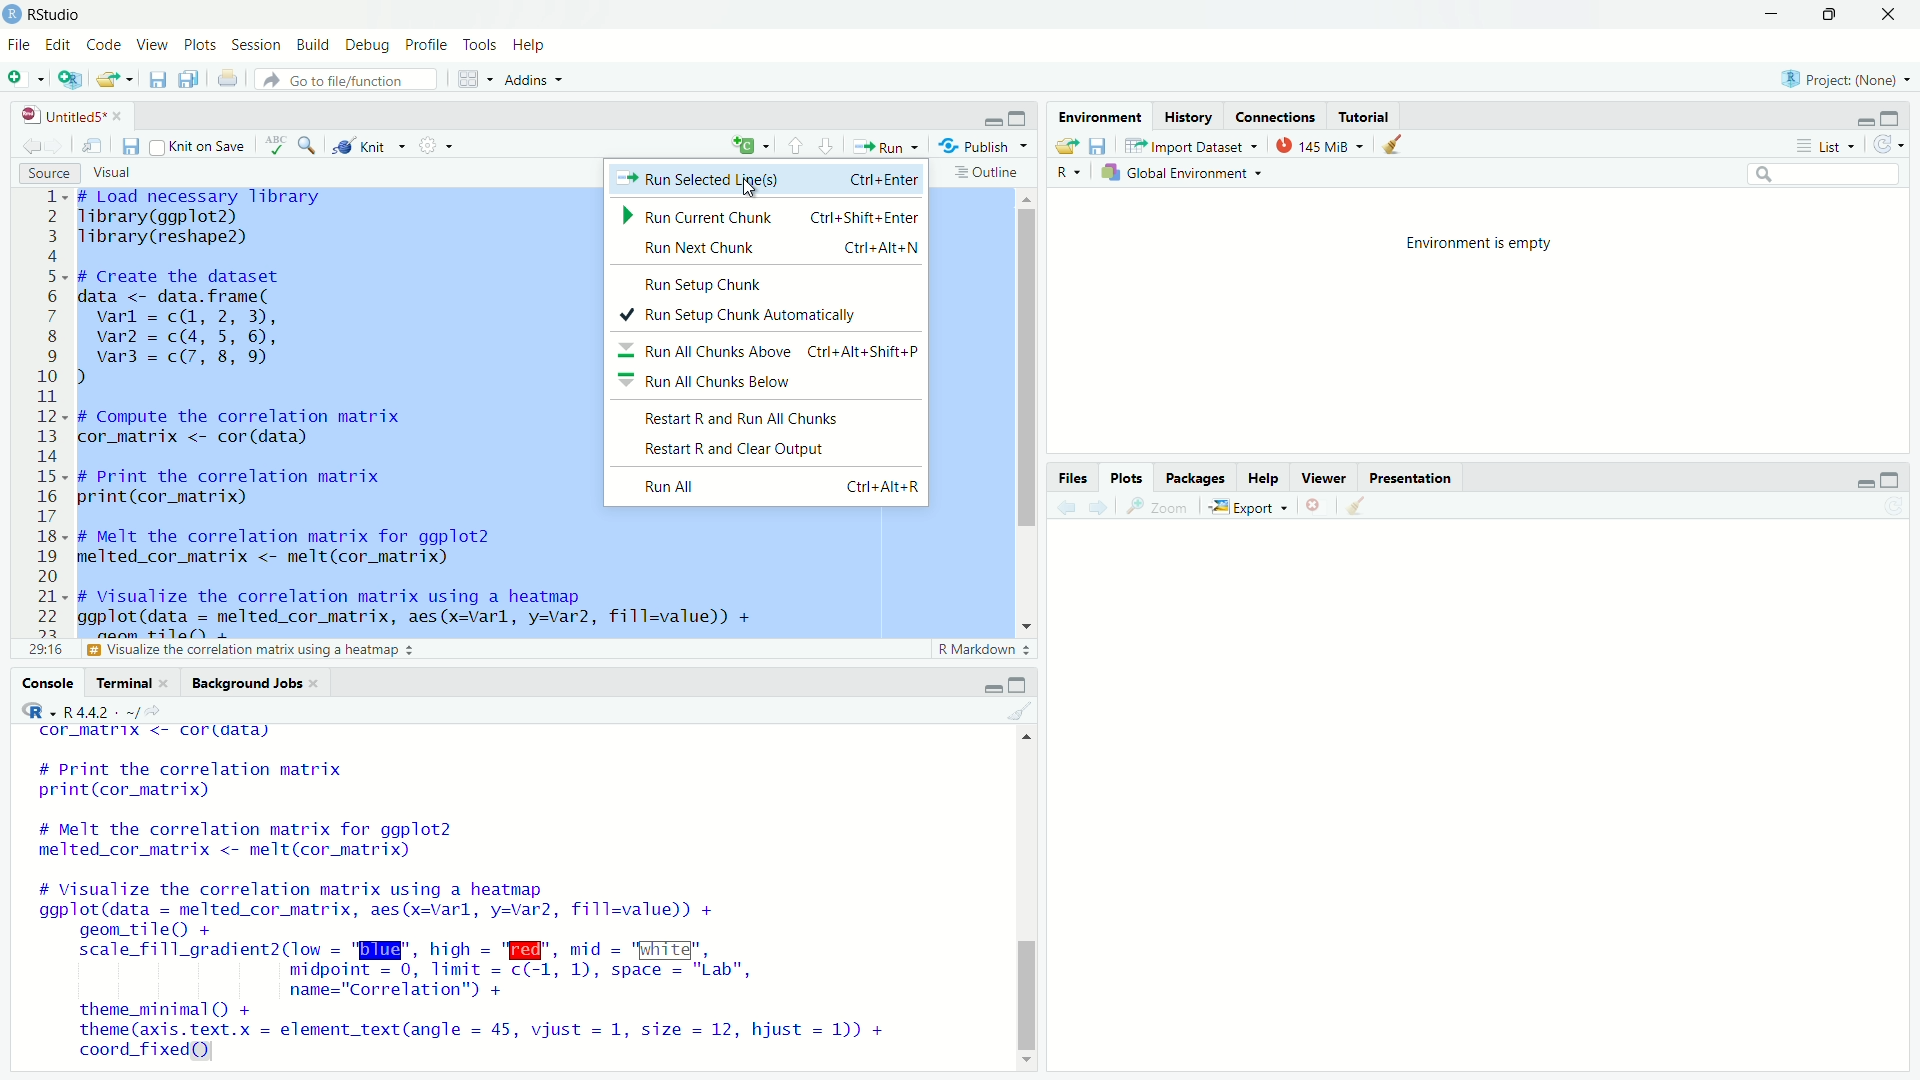 Image resolution: width=1920 pixels, height=1080 pixels. I want to click on environment, so click(1102, 116).